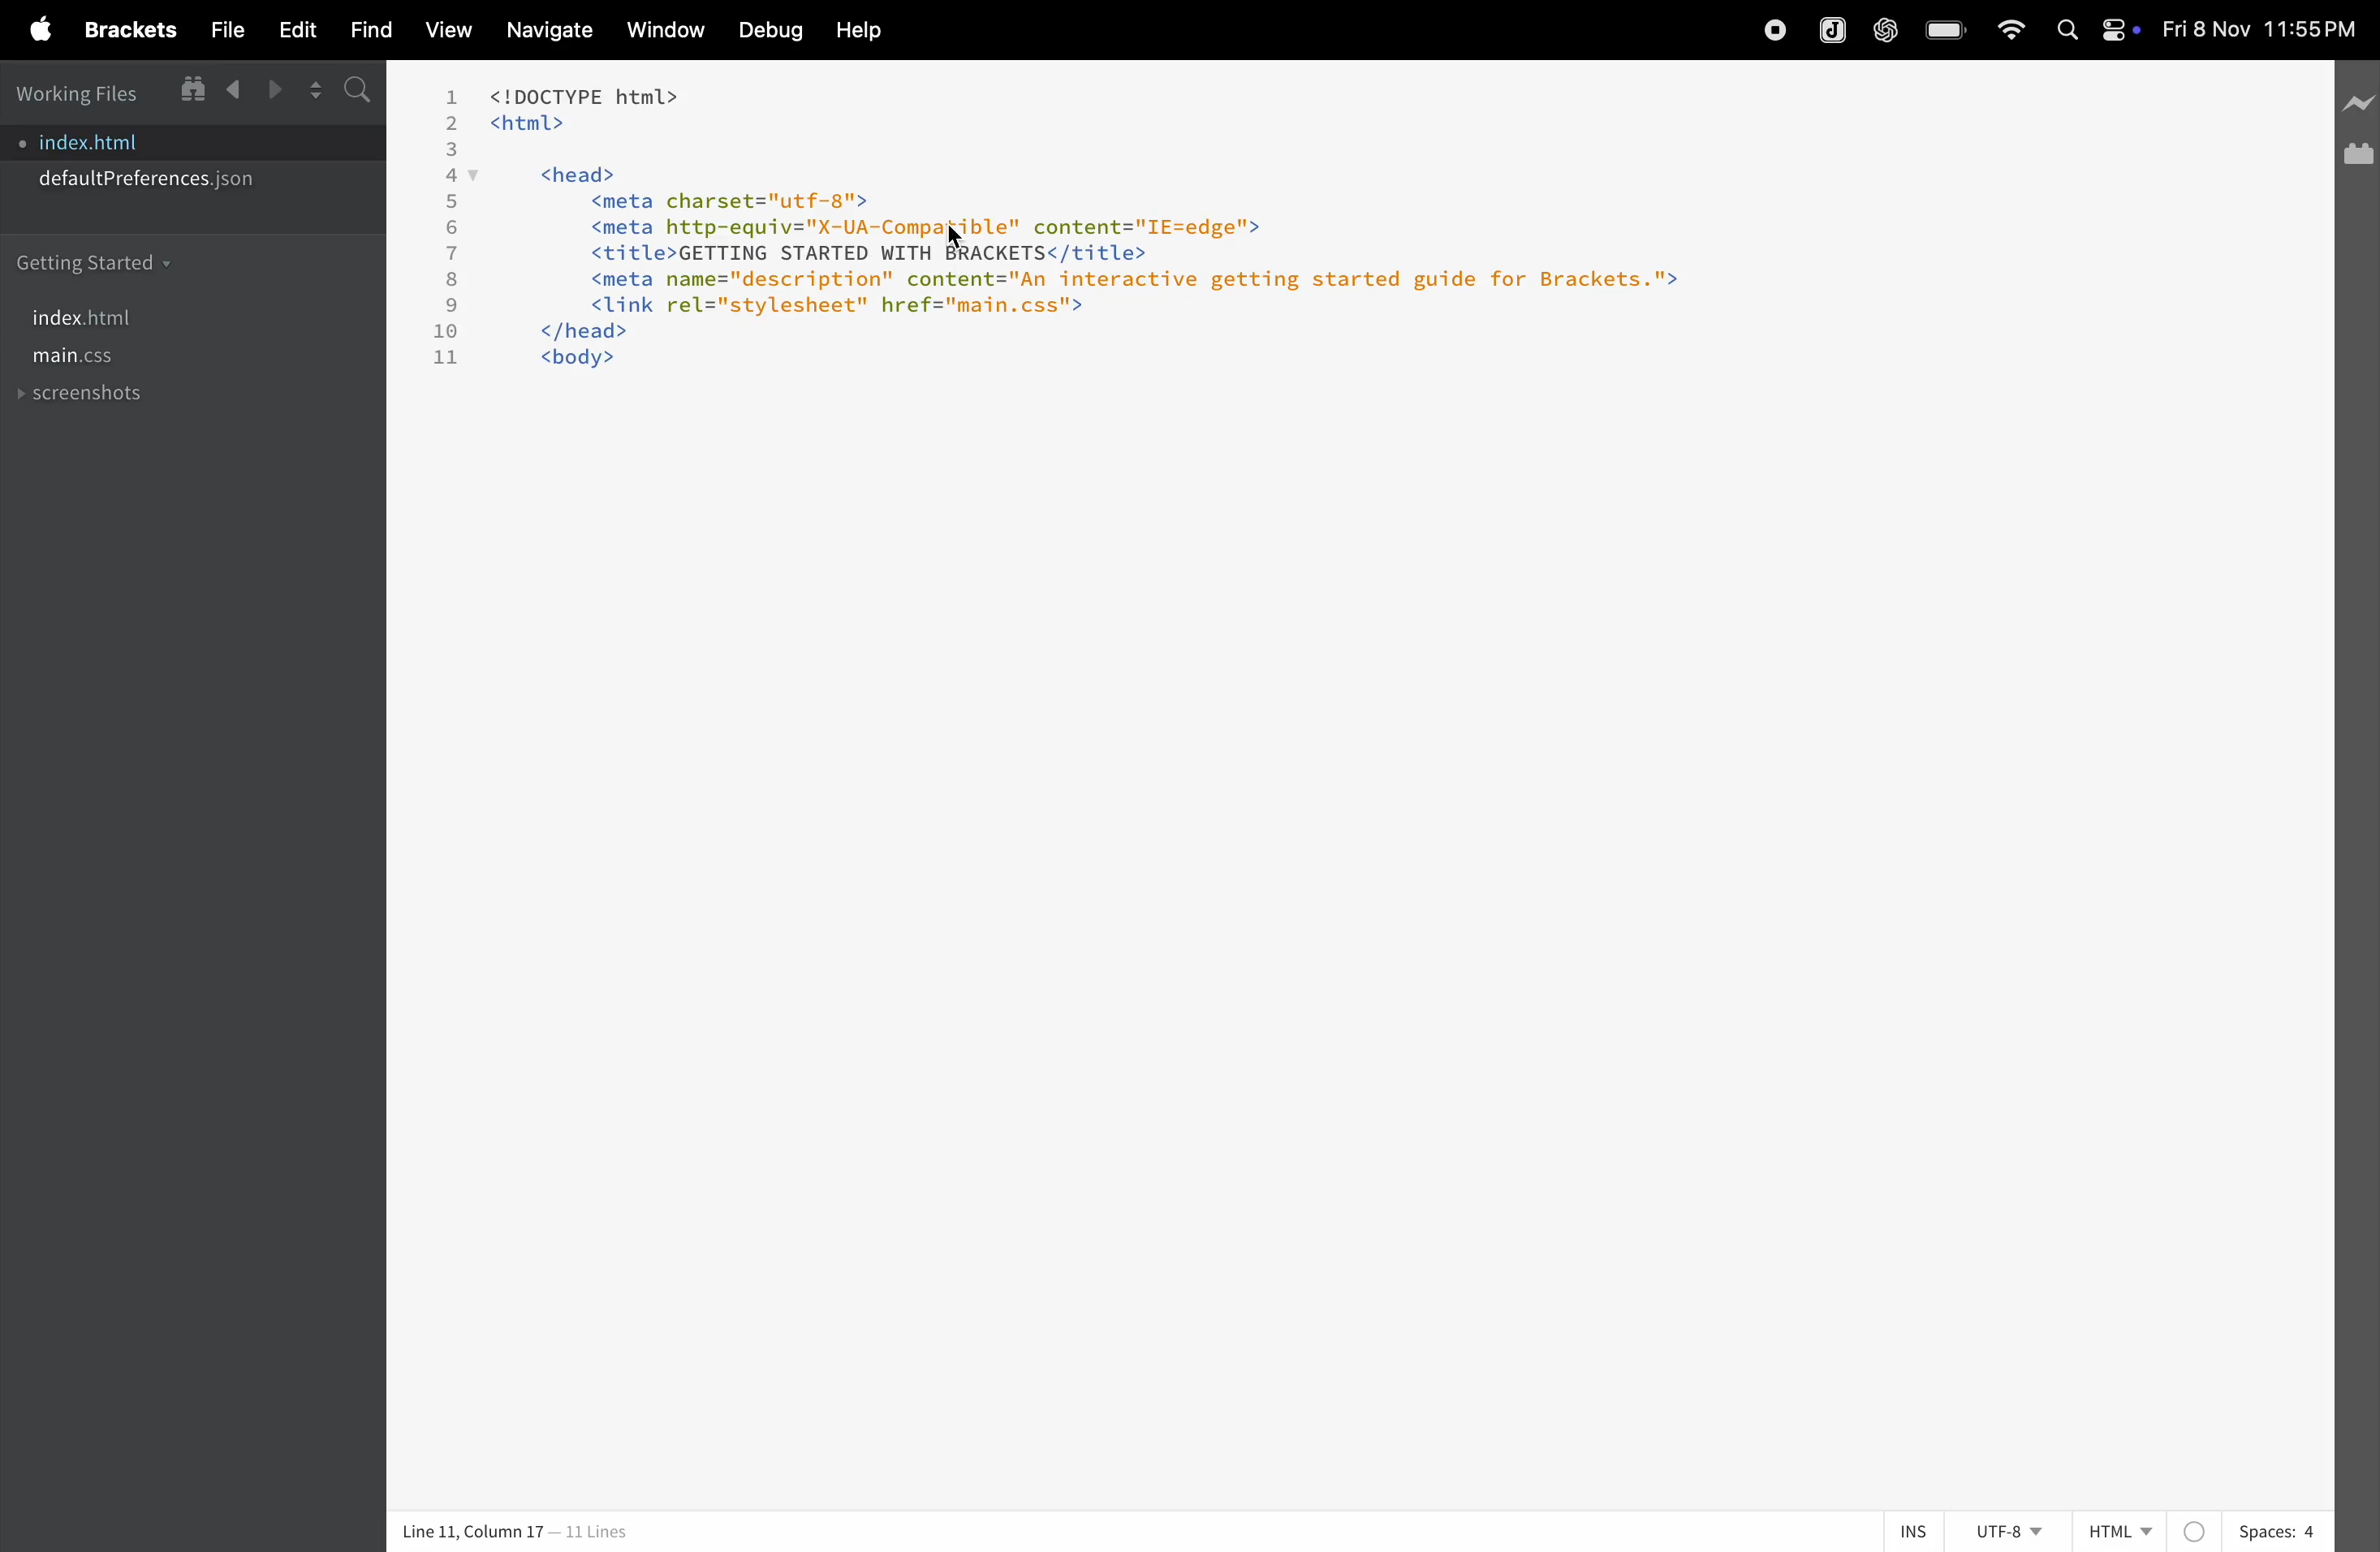 The image size is (2380, 1552). What do you see at coordinates (659, 33) in the screenshot?
I see `window` at bounding box center [659, 33].